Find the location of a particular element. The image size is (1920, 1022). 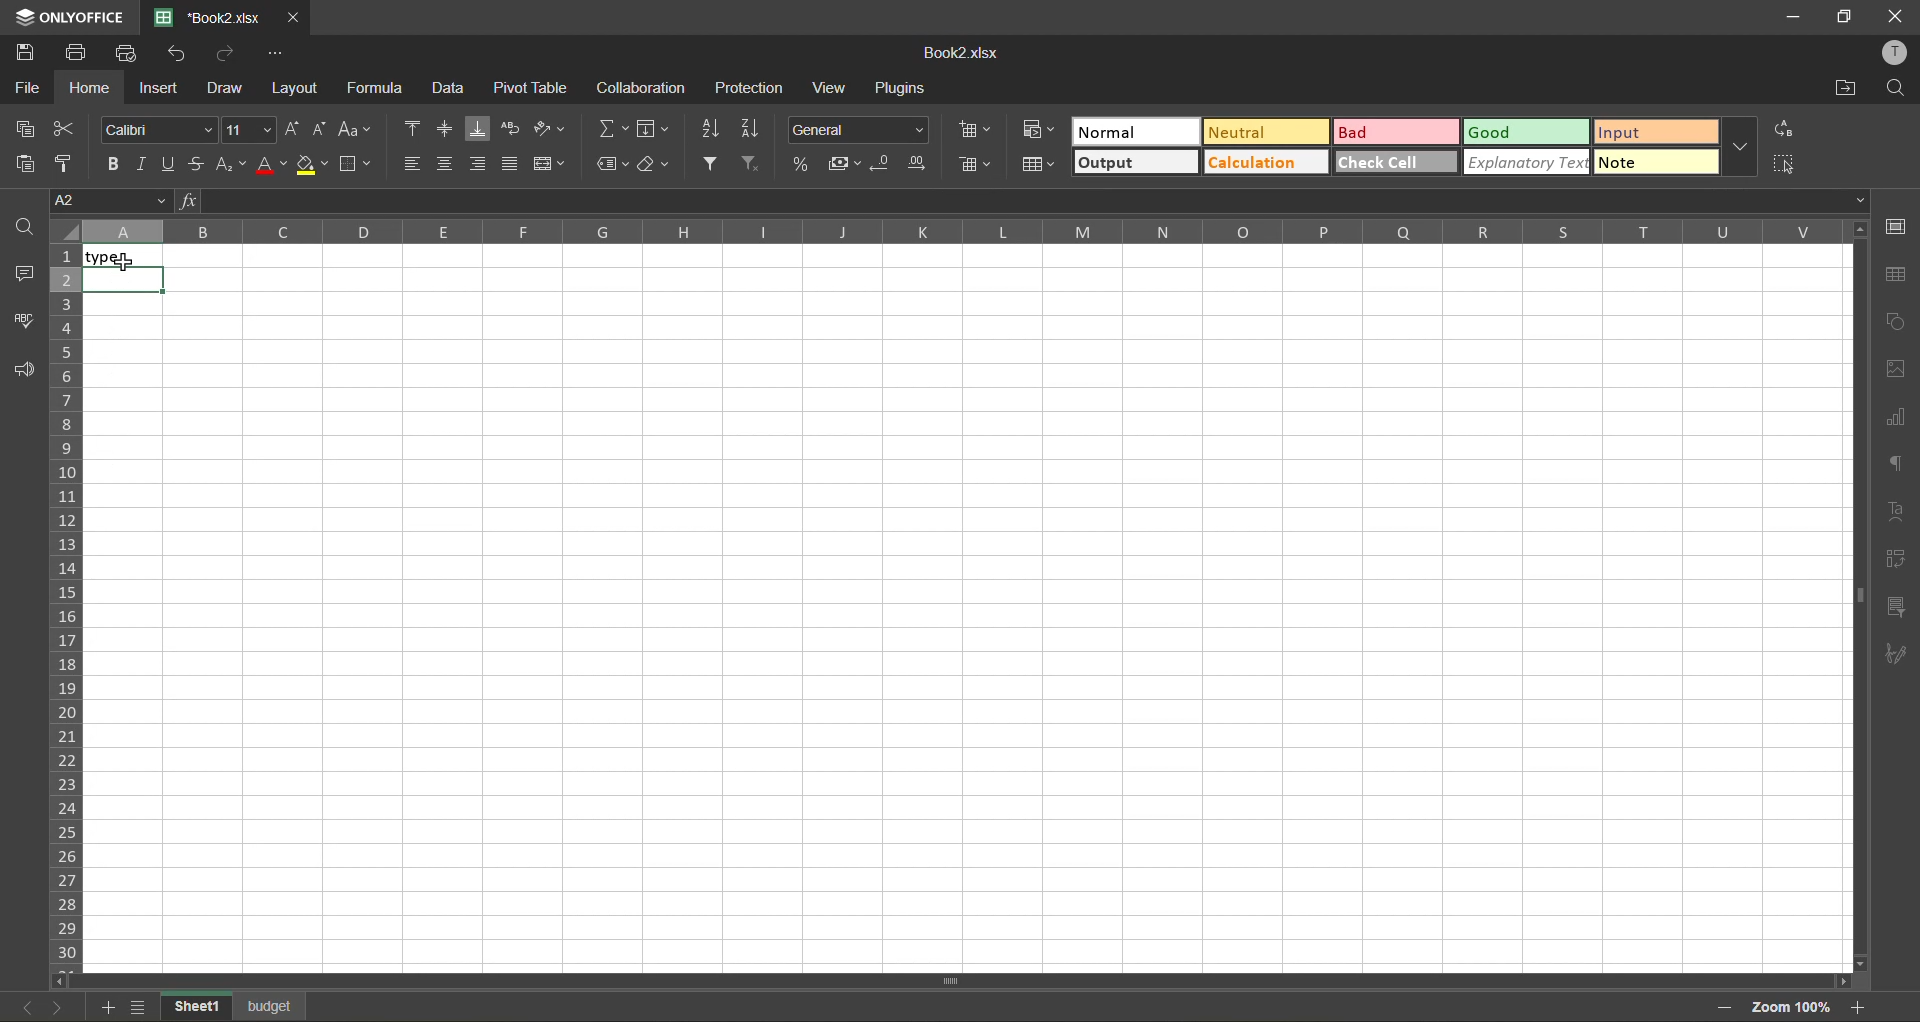

format as table is located at coordinates (1042, 166).